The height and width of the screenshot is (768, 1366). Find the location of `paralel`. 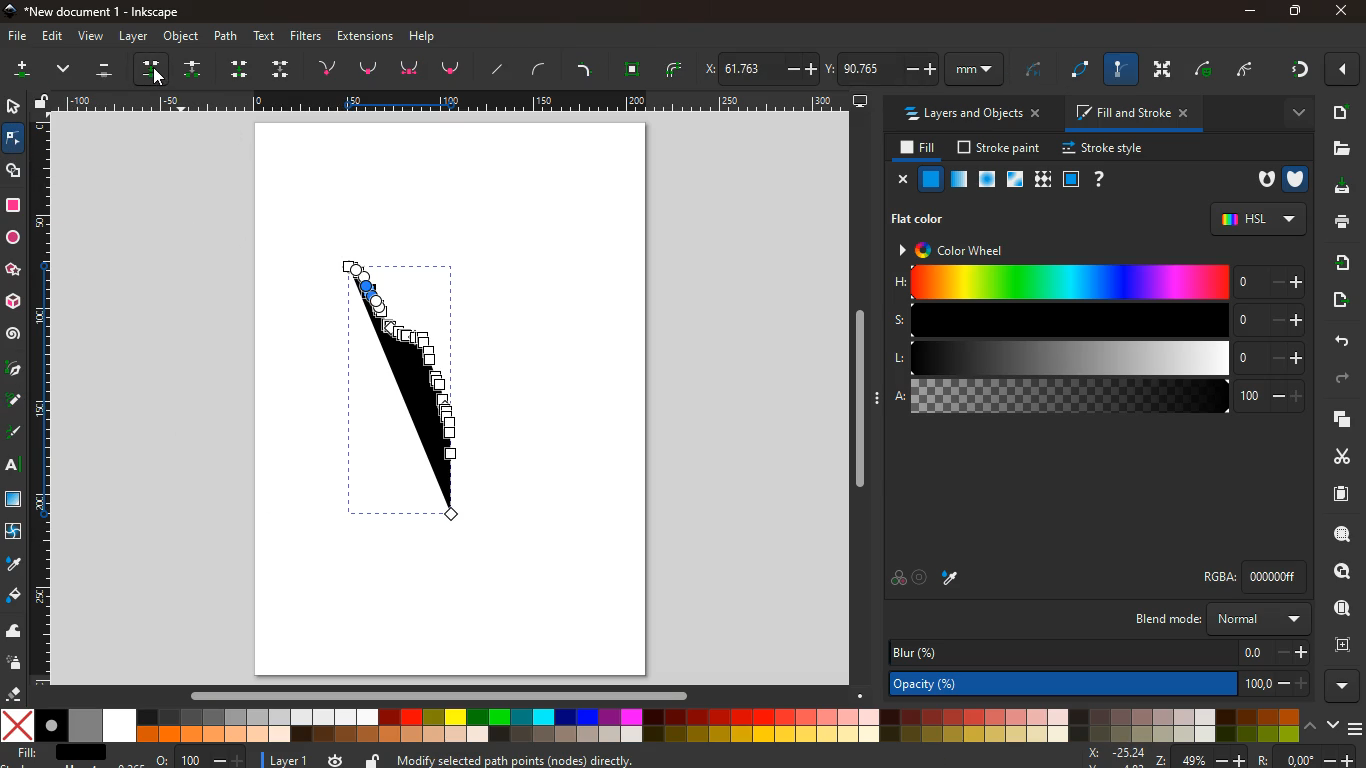

paralel is located at coordinates (108, 72).